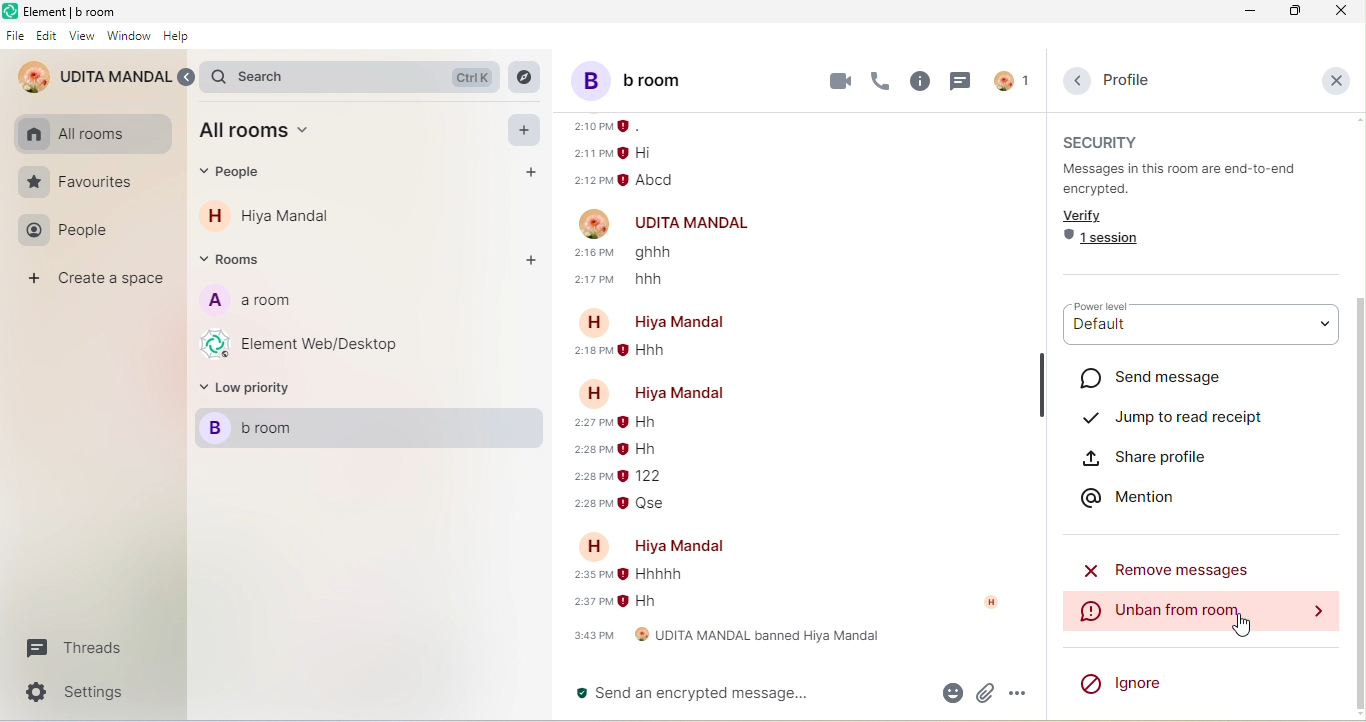 Image resolution: width=1366 pixels, height=722 pixels. I want to click on people, so click(239, 174).